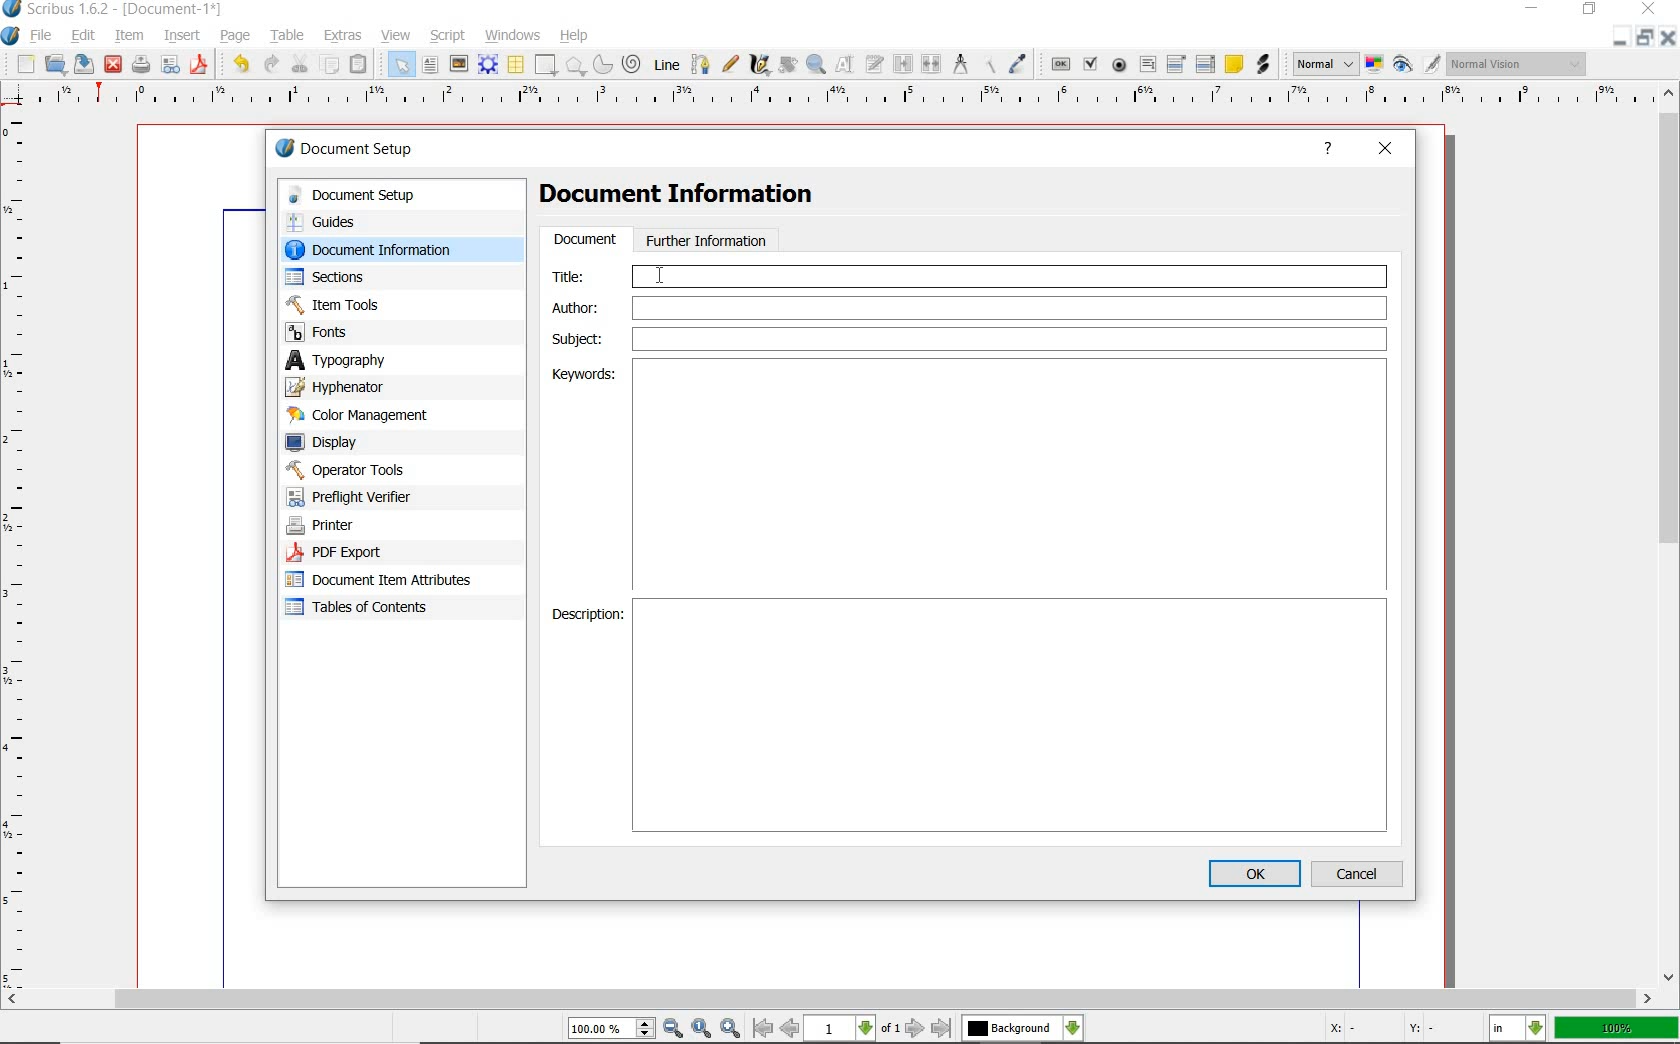 This screenshot has height=1044, width=1680. What do you see at coordinates (379, 333) in the screenshot?
I see `fonts` at bounding box center [379, 333].